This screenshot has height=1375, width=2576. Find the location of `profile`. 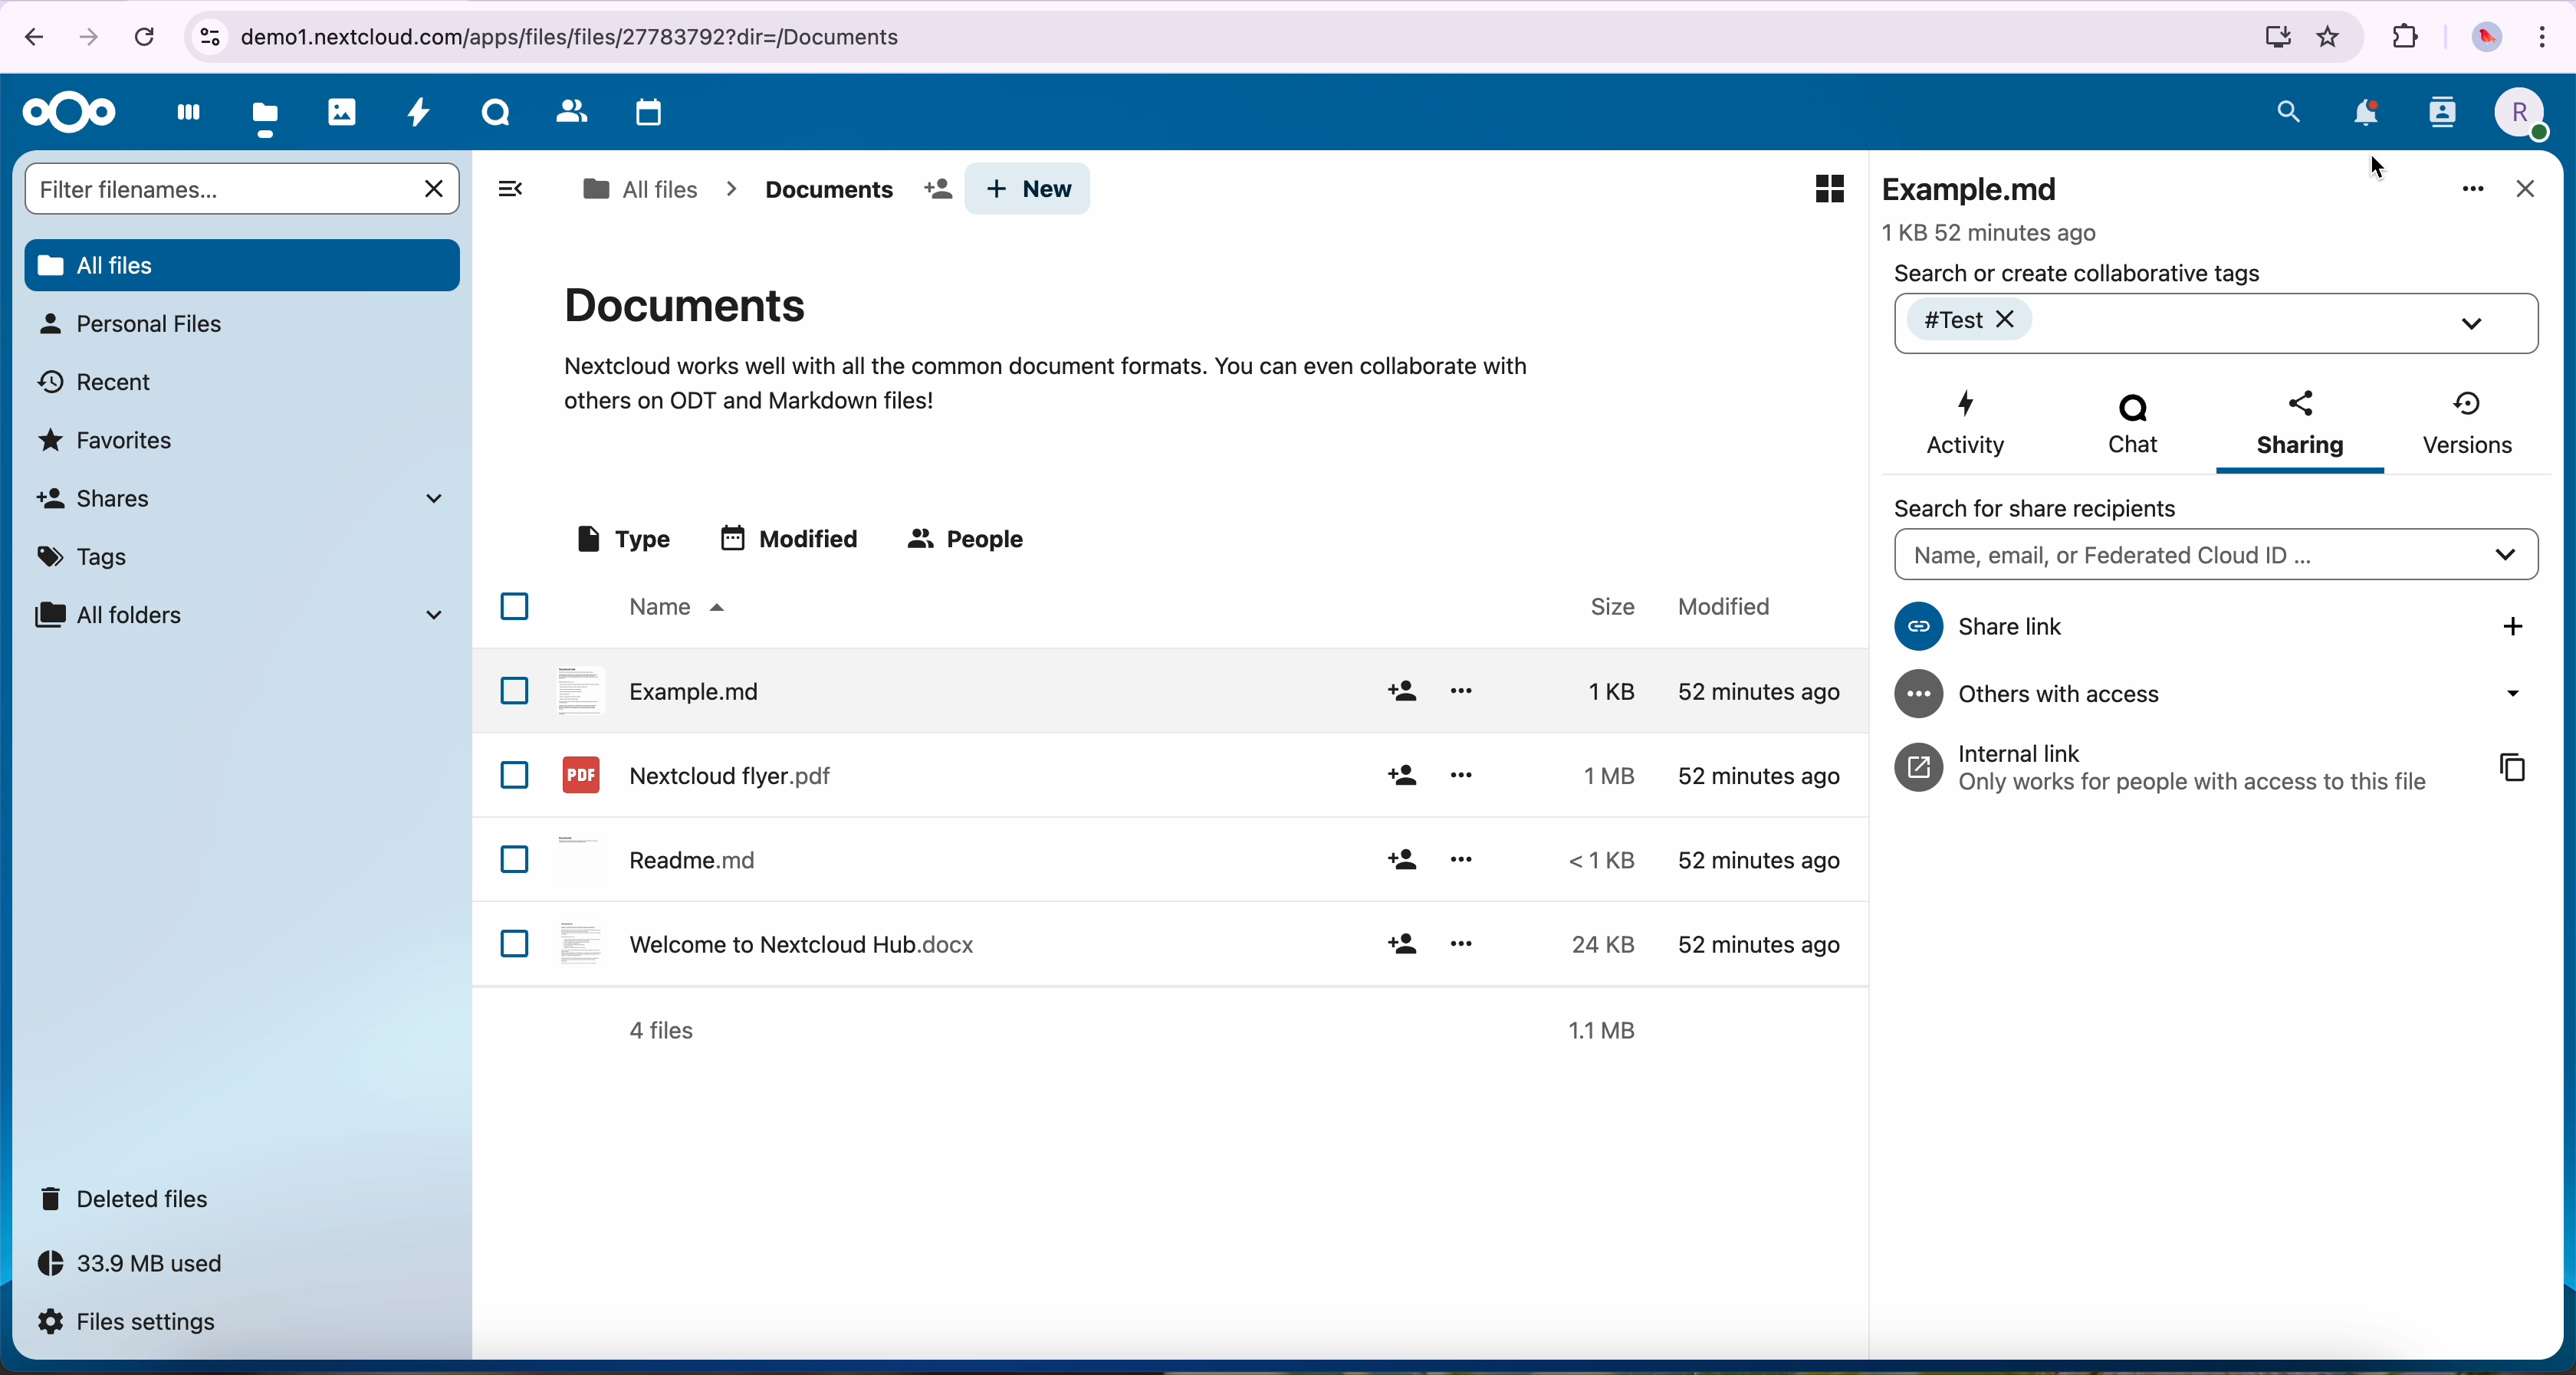

profile is located at coordinates (2518, 114).